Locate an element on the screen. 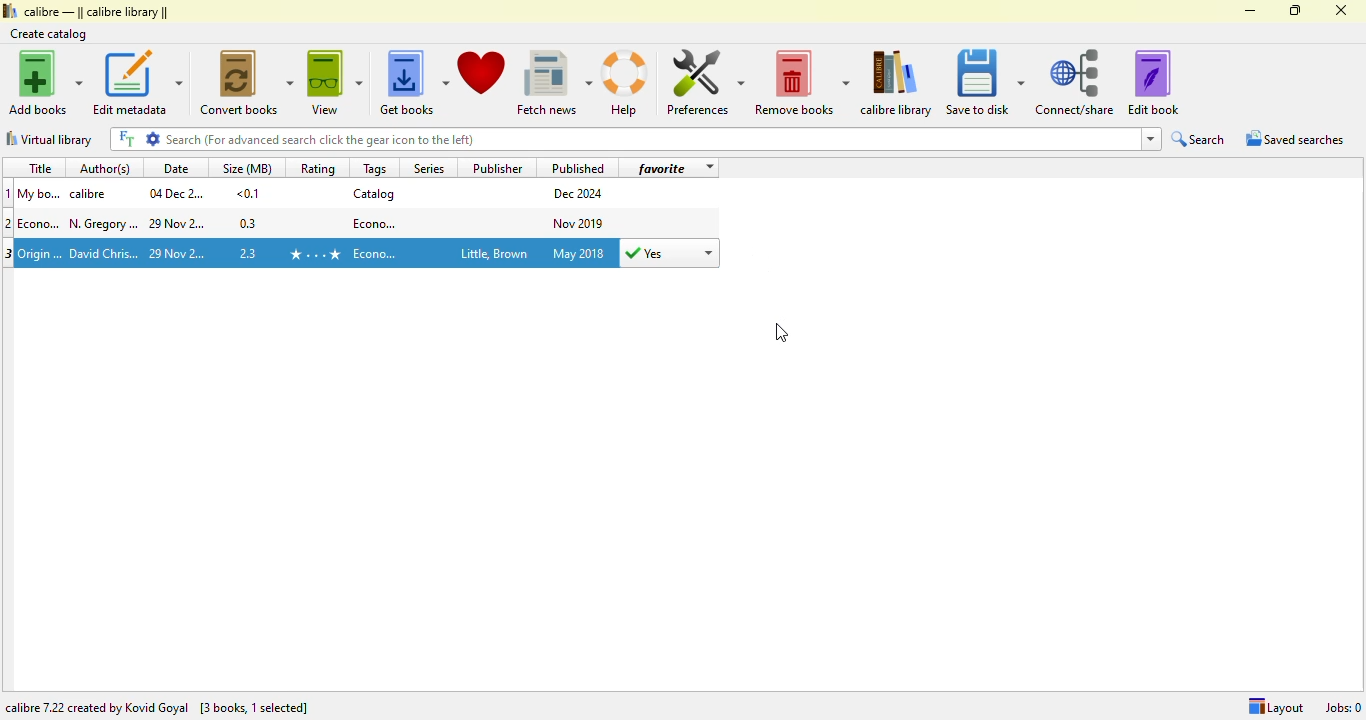 This screenshot has width=1366, height=720. title is located at coordinates (41, 223).